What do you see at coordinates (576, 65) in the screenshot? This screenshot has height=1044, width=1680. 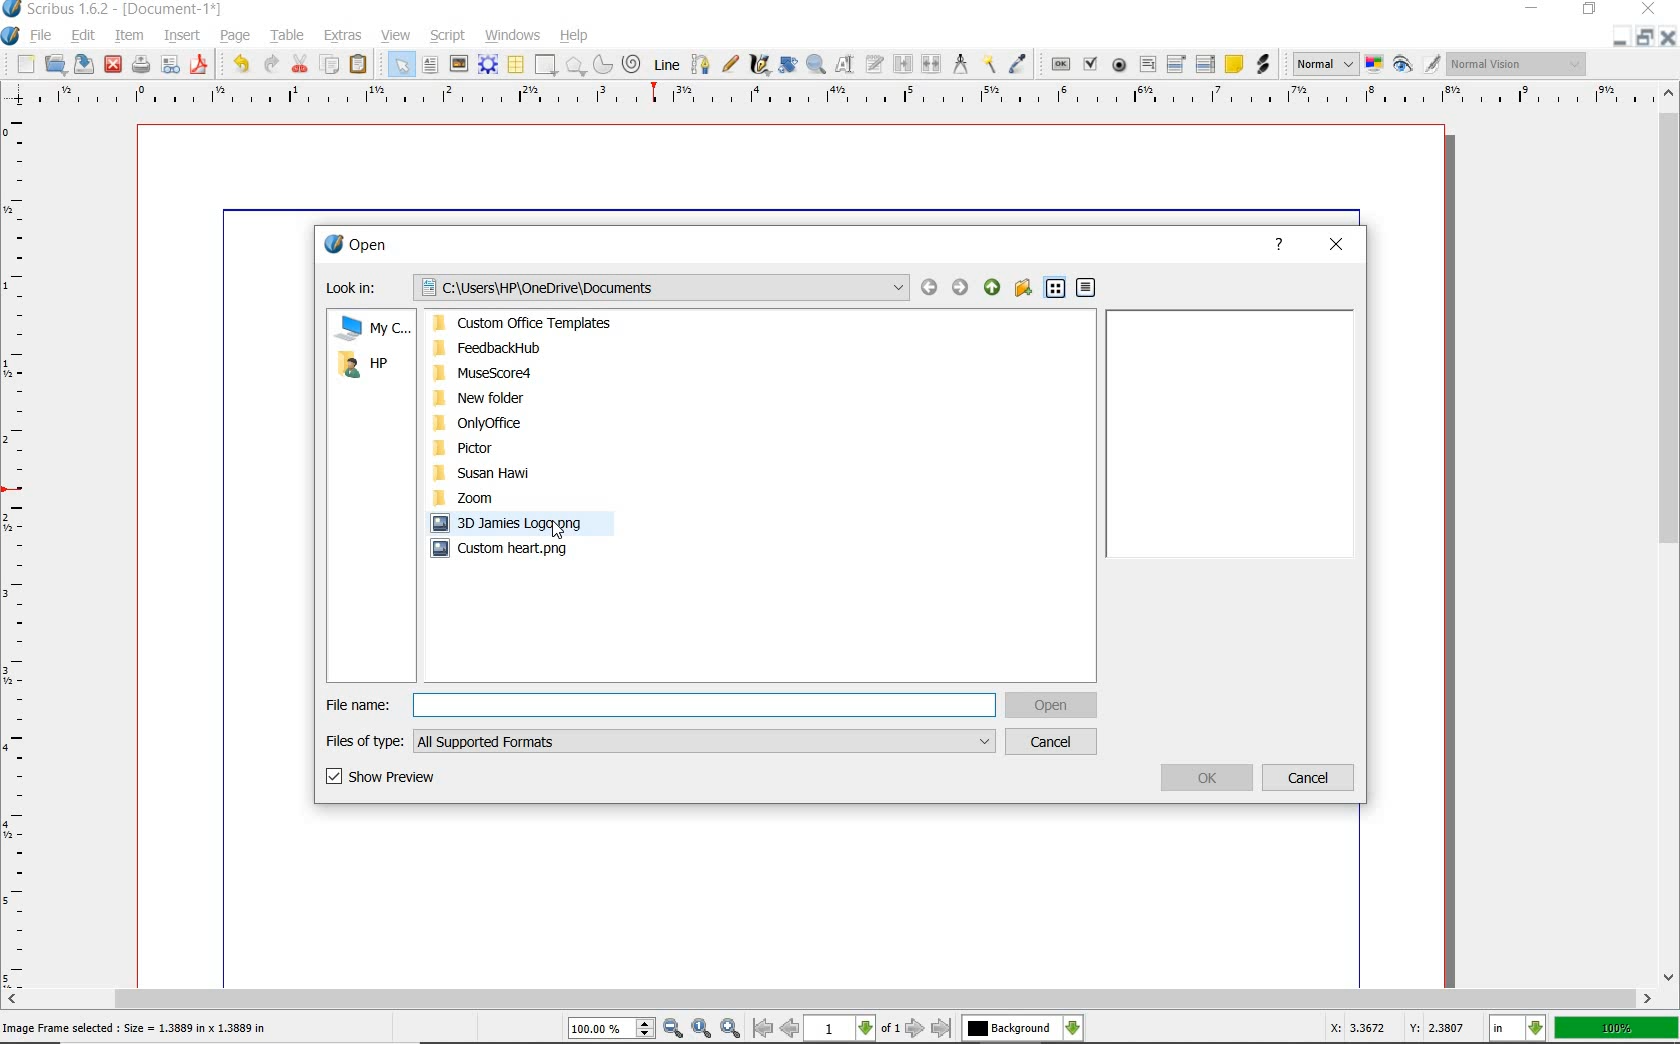 I see `polygon` at bounding box center [576, 65].